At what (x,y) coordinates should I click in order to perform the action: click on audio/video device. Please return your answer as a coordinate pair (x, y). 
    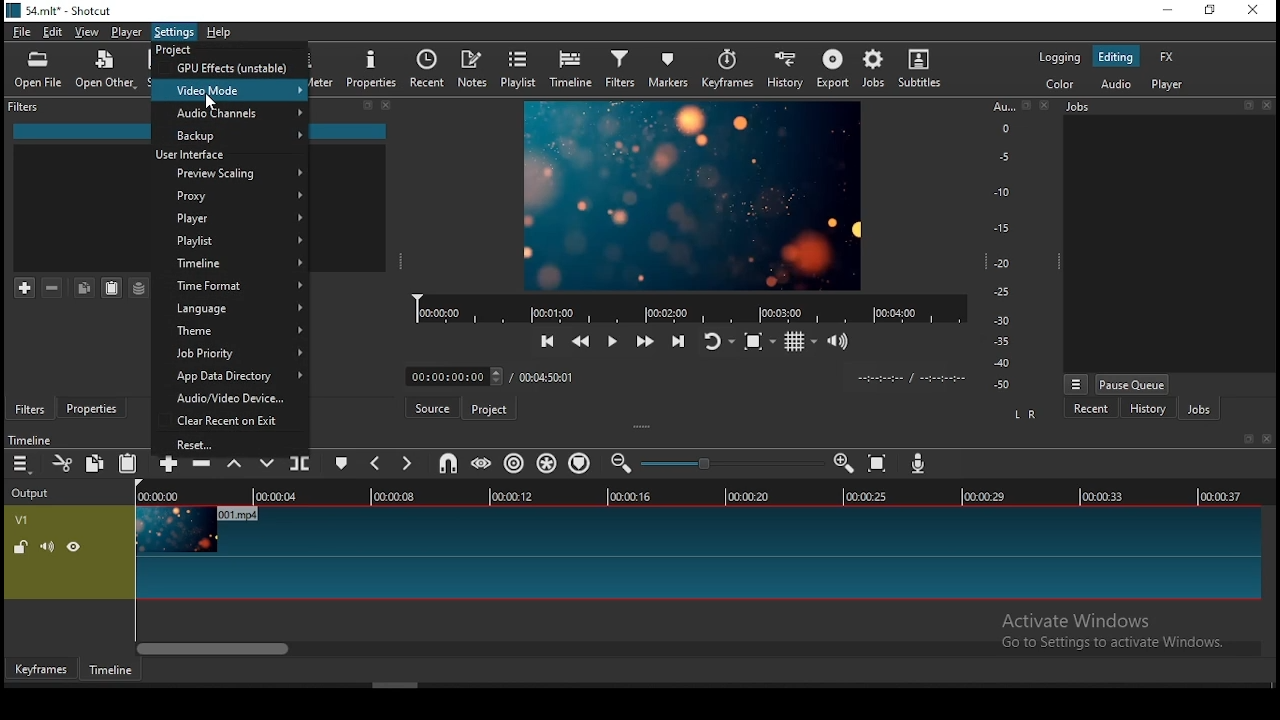
    Looking at the image, I should click on (227, 400).